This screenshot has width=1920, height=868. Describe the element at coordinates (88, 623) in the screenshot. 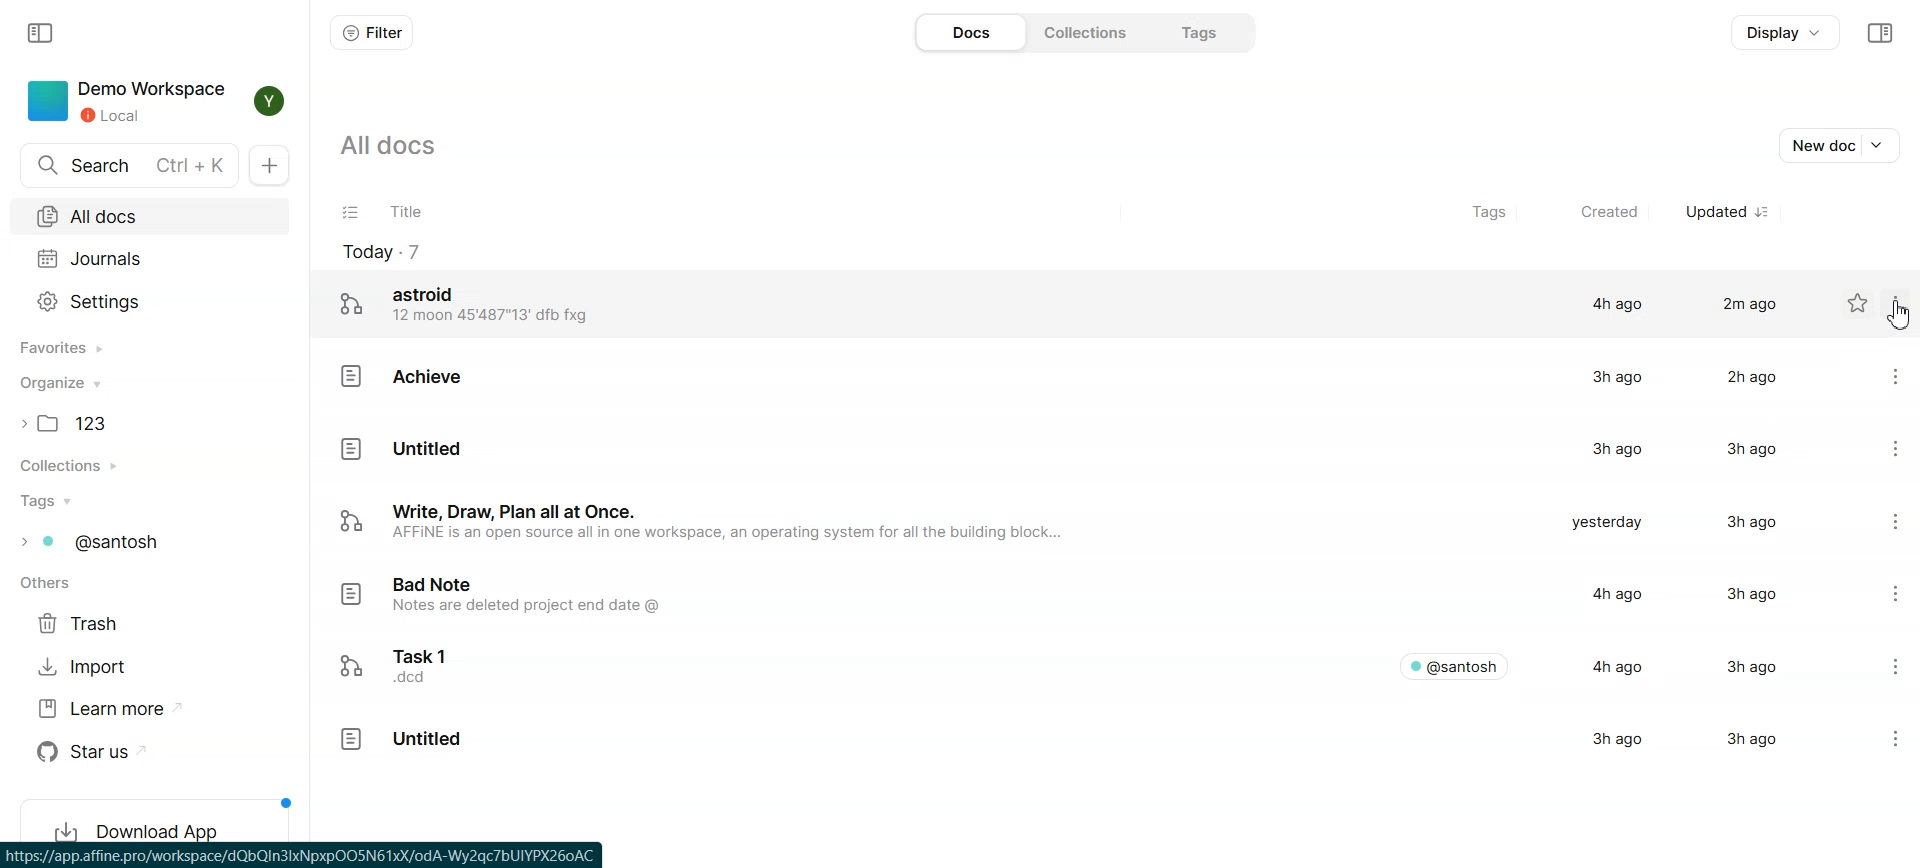

I see `Trash` at that location.